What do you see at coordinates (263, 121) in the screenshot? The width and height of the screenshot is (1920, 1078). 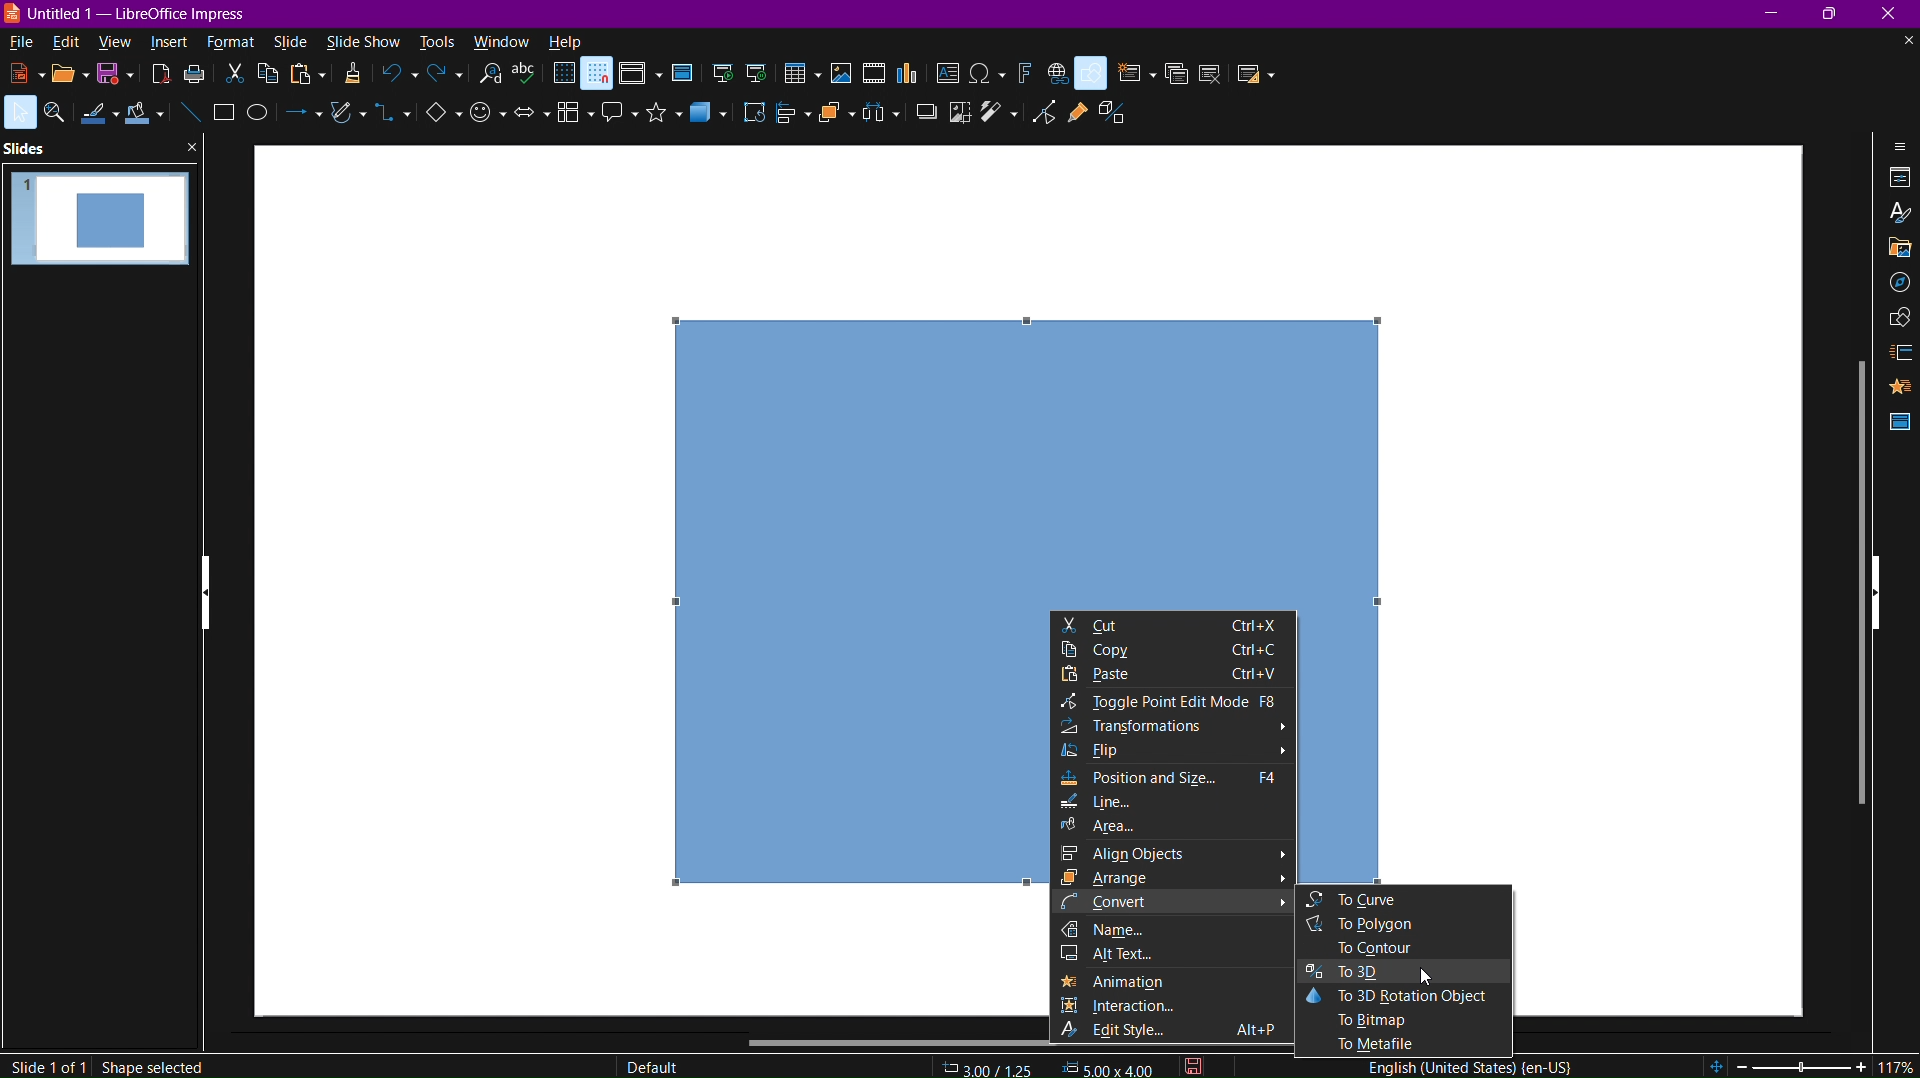 I see `Ellipse` at bounding box center [263, 121].